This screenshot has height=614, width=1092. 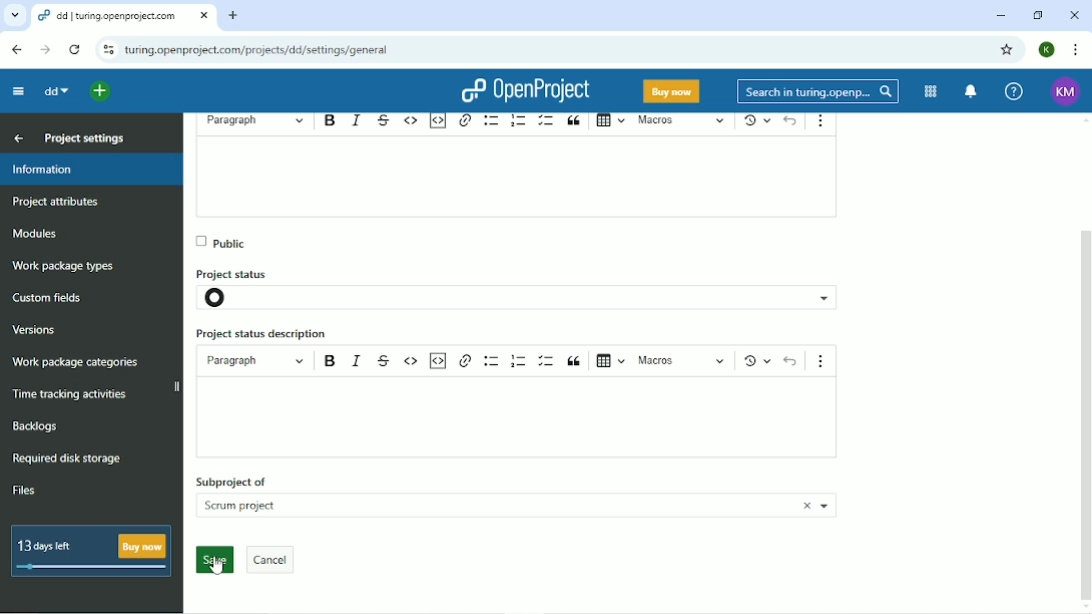 What do you see at coordinates (527, 418) in the screenshot?
I see `text boc` at bounding box center [527, 418].